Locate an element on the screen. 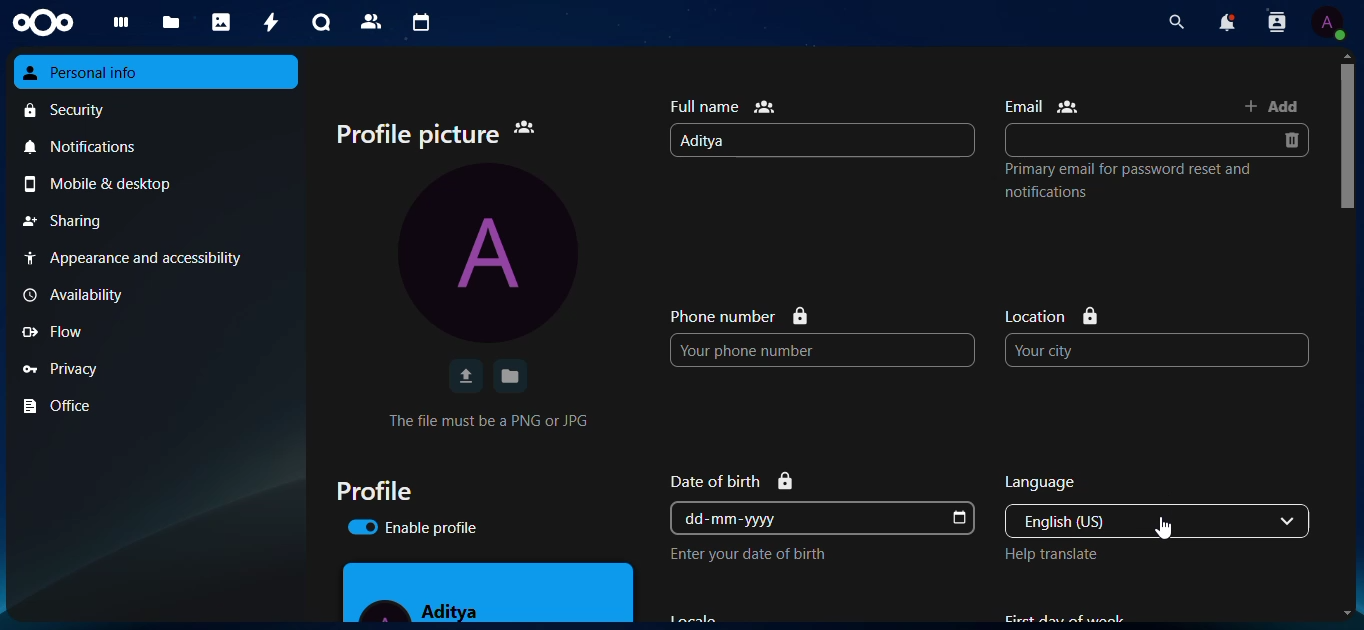 This screenshot has width=1364, height=630. dashboard is located at coordinates (123, 23).